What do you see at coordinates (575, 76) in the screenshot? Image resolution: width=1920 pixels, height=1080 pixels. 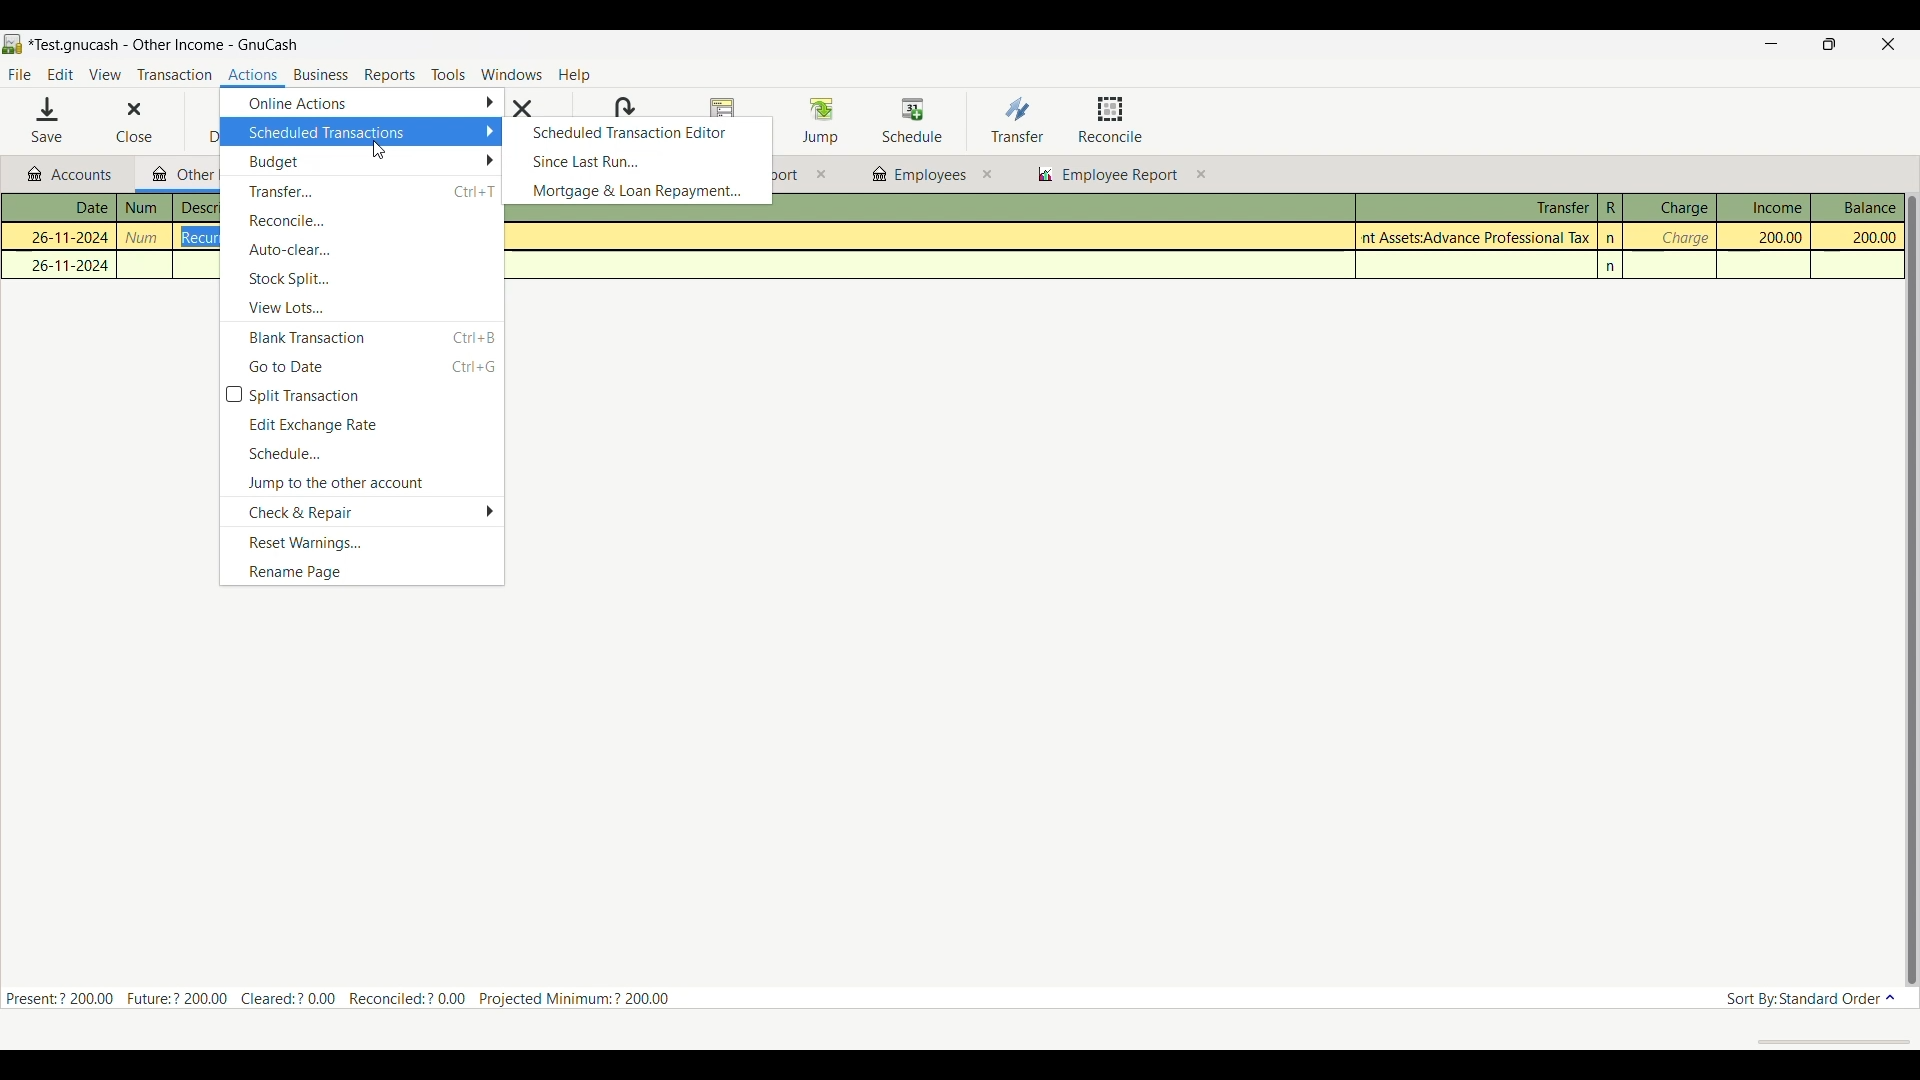 I see `Help menu` at bounding box center [575, 76].